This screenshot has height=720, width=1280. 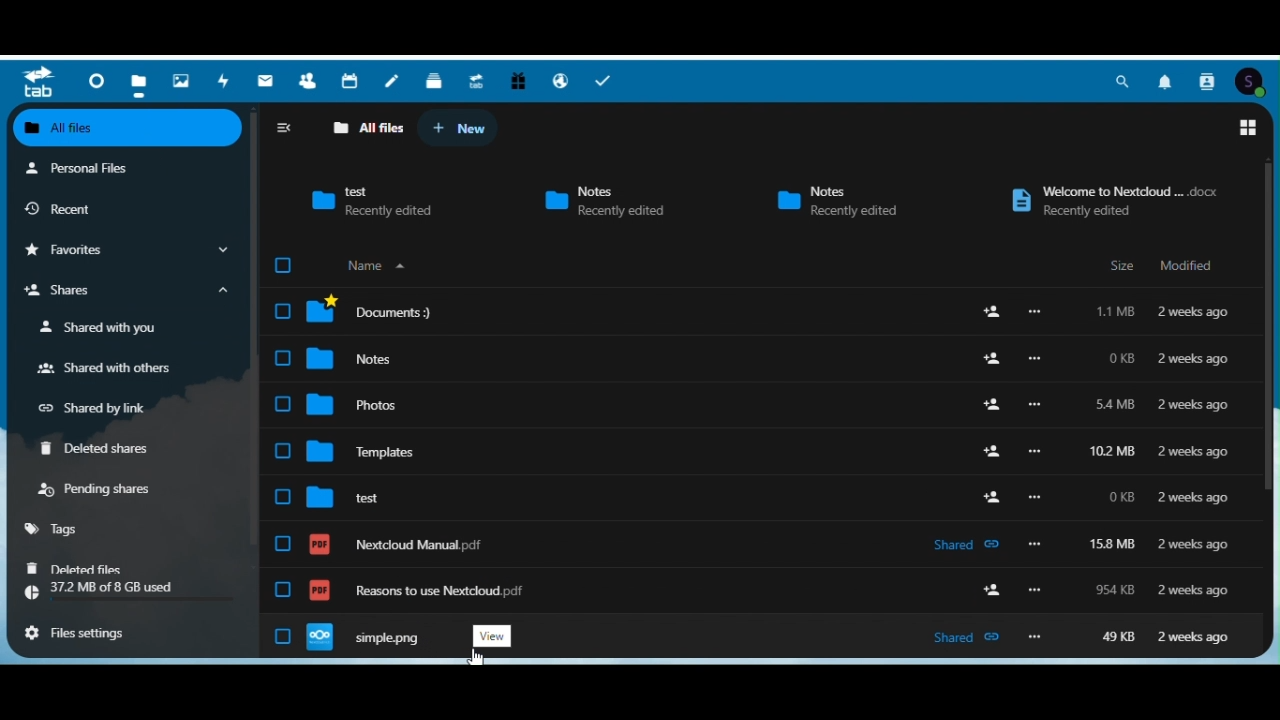 What do you see at coordinates (283, 637) in the screenshot?
I see `checkbox` at bounding box center [283, 637].